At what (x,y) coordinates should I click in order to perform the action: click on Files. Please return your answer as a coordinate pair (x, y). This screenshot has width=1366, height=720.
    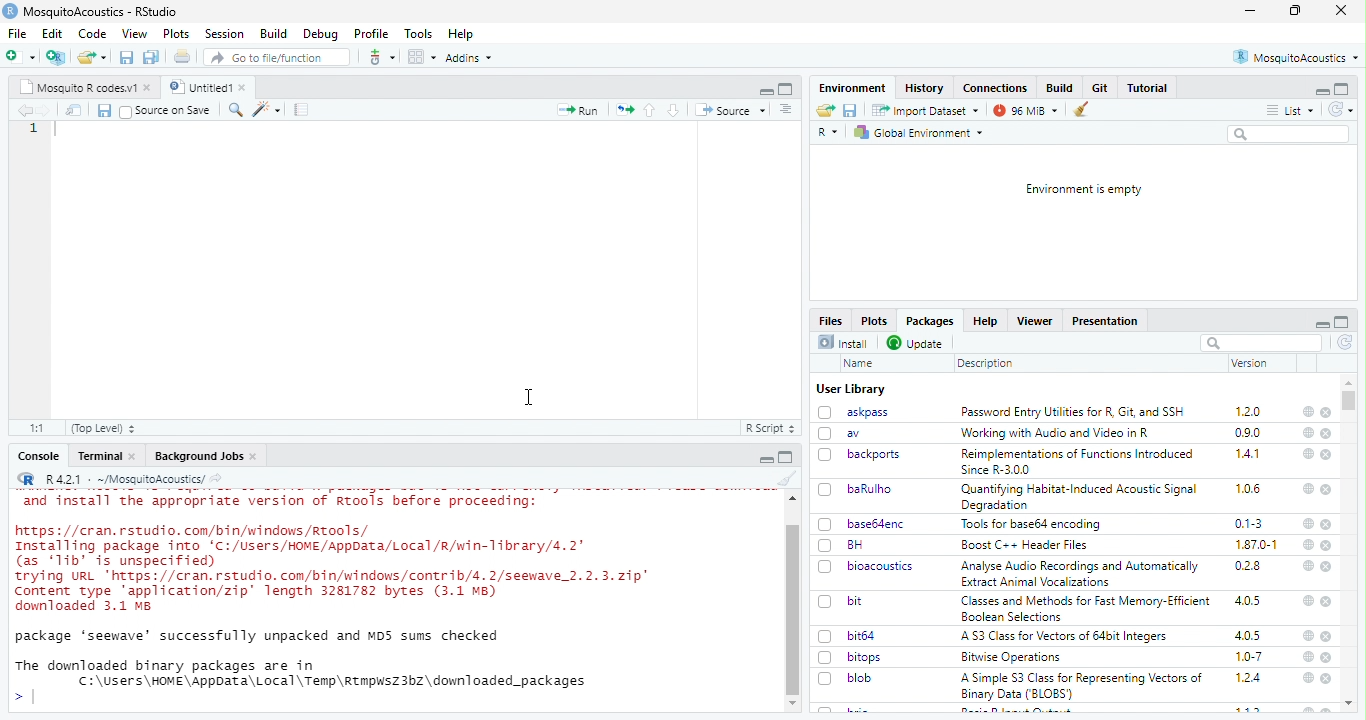
    Looking at the image, I should click on (832, 320).